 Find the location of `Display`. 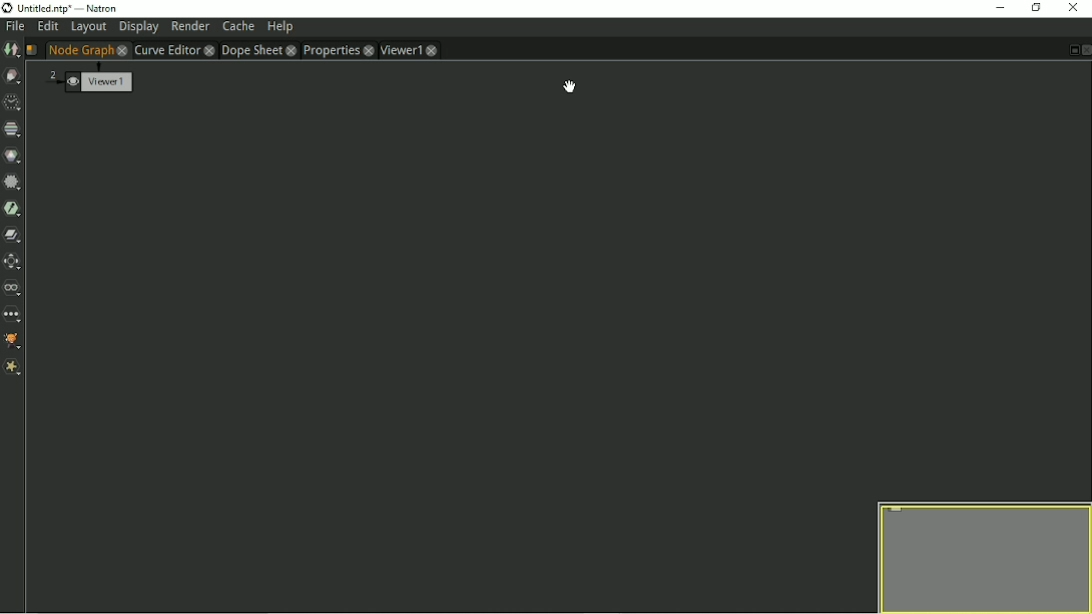

Display is located at coordinates (138, 28).